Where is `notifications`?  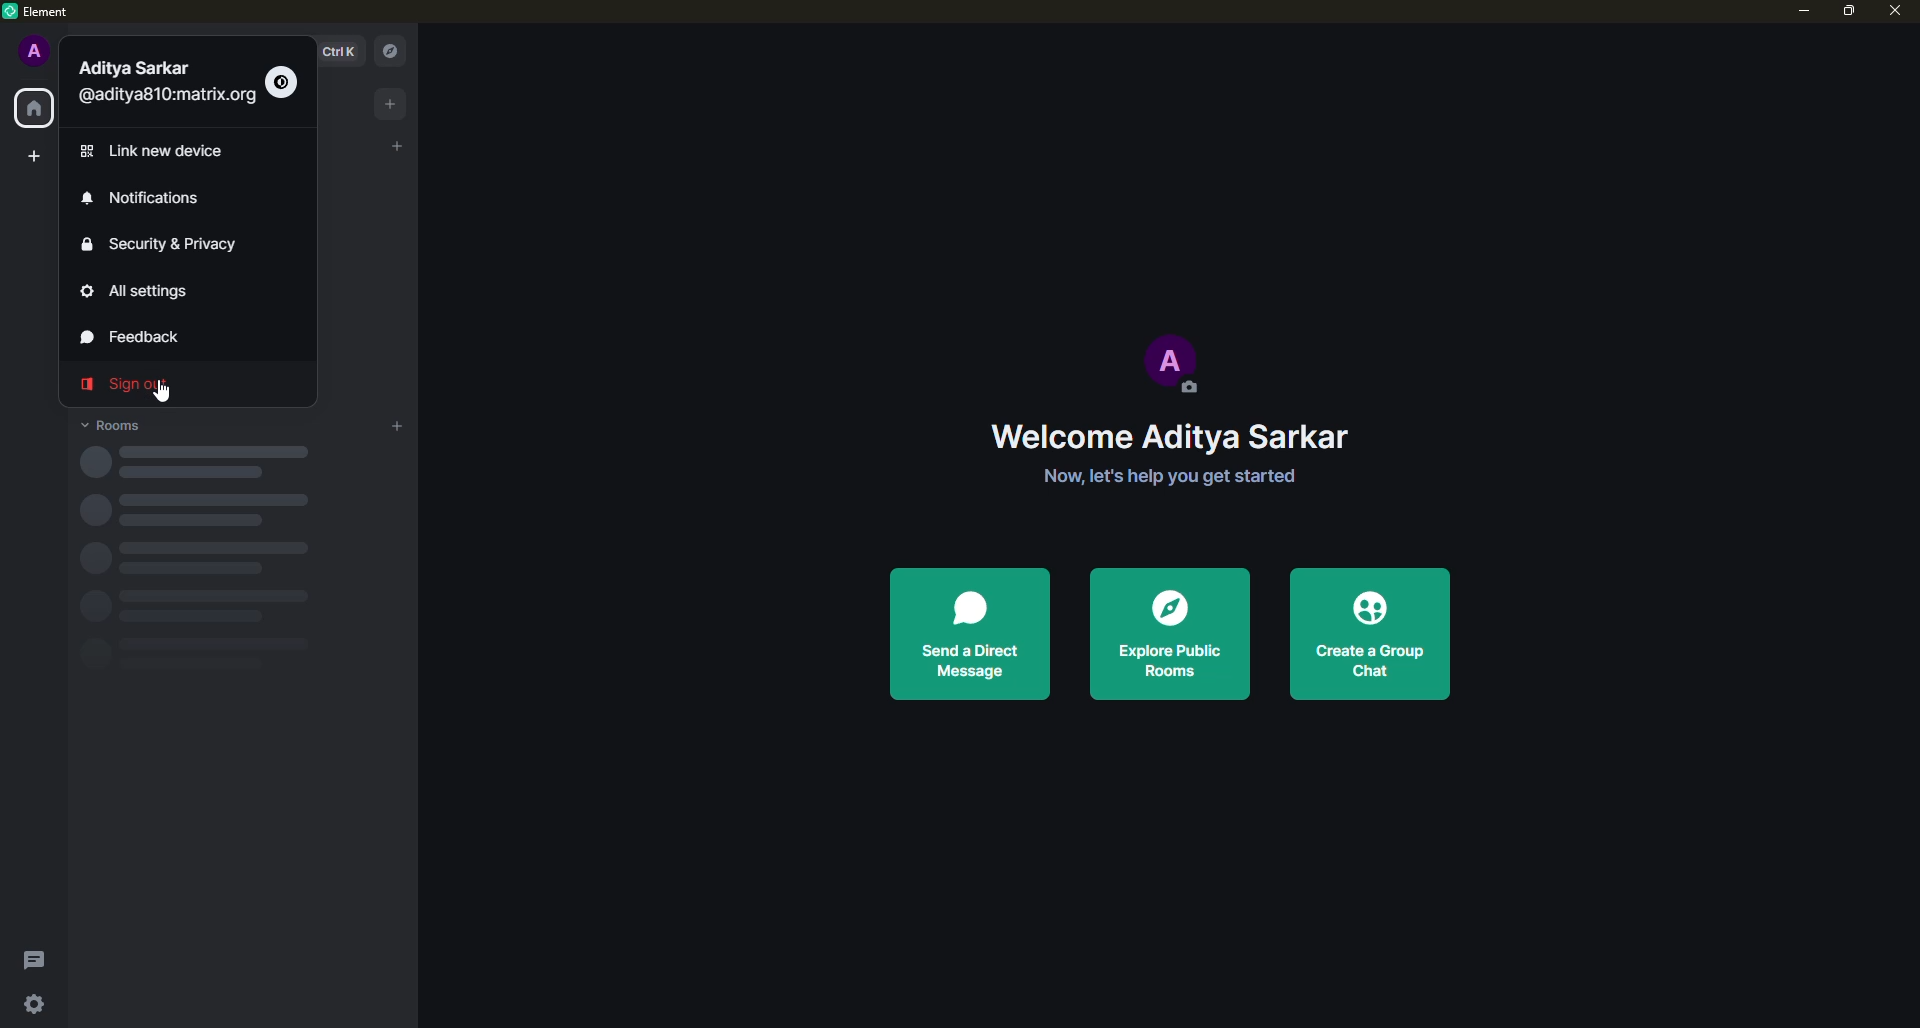 notifications is located at coordinates (141, 201).